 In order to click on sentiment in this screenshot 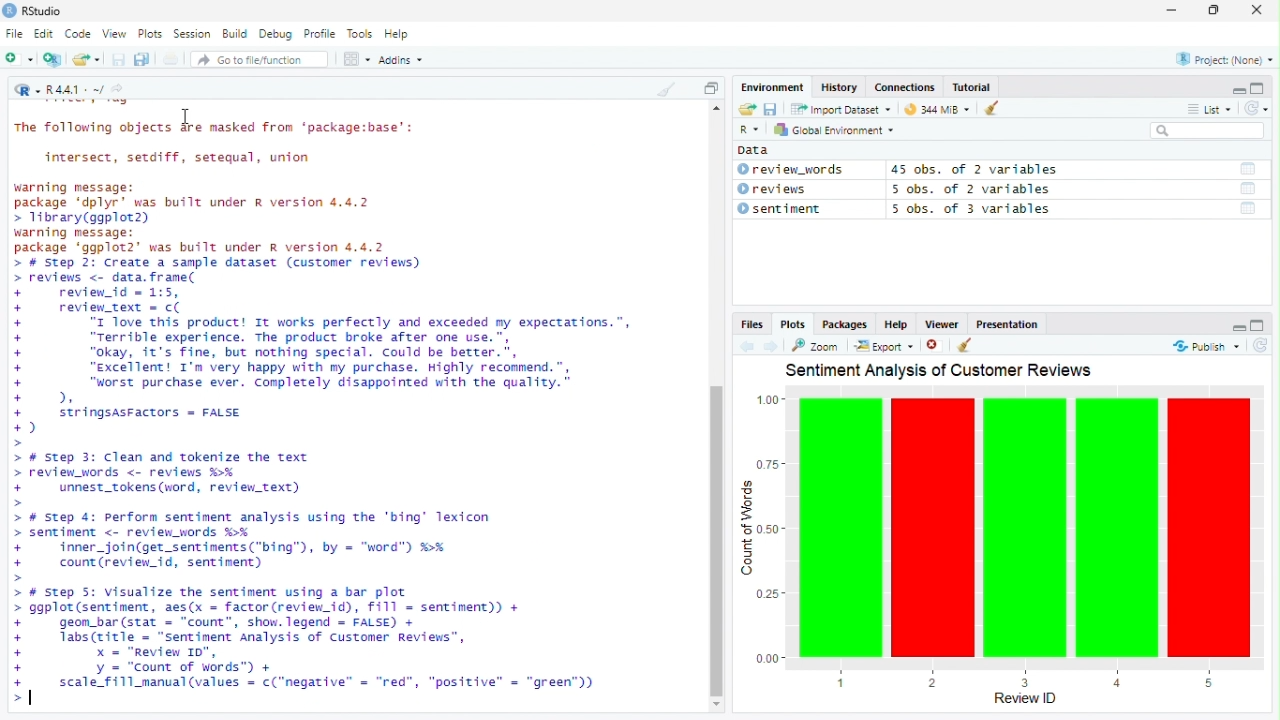, I will do `click(785, 209)`.